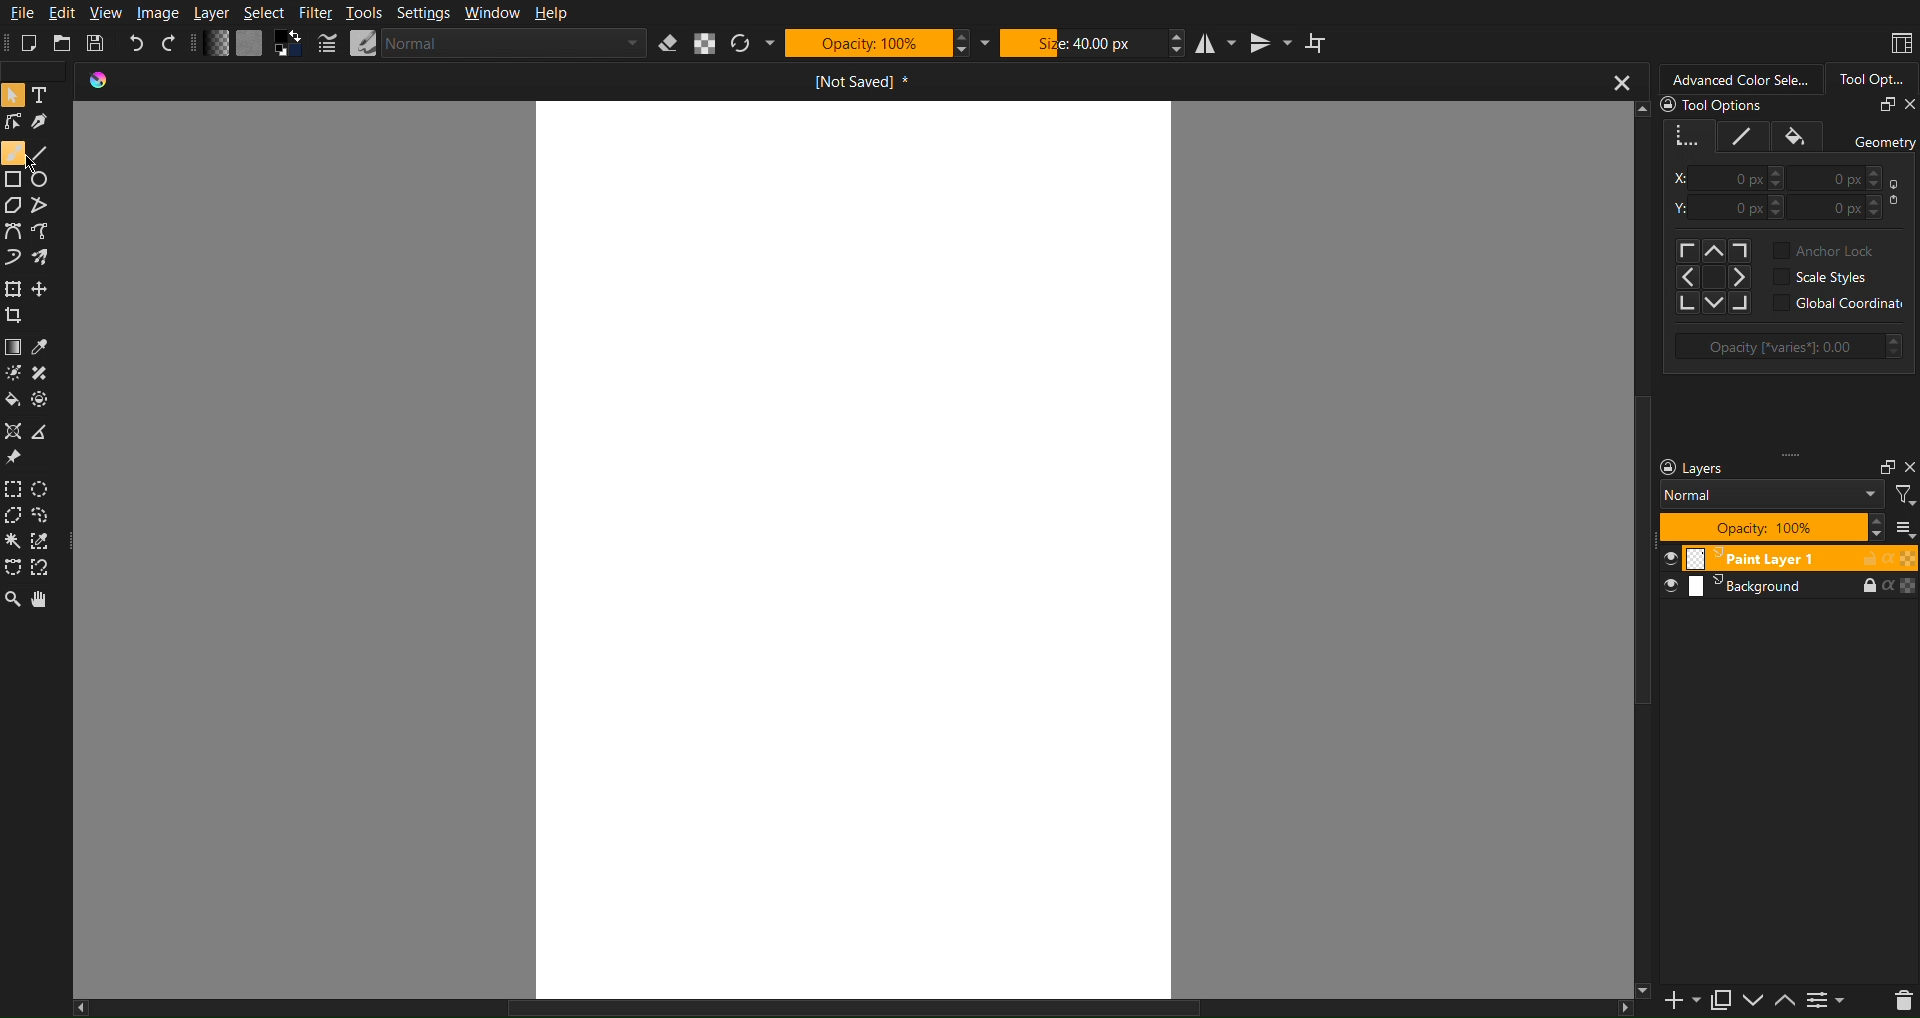 The width and height of the screenshot is (1920, 1018). What do you see at coordinates (48, 372) in the screenshot?
I see `Blemish Fix` at bounding box center [48, 372].